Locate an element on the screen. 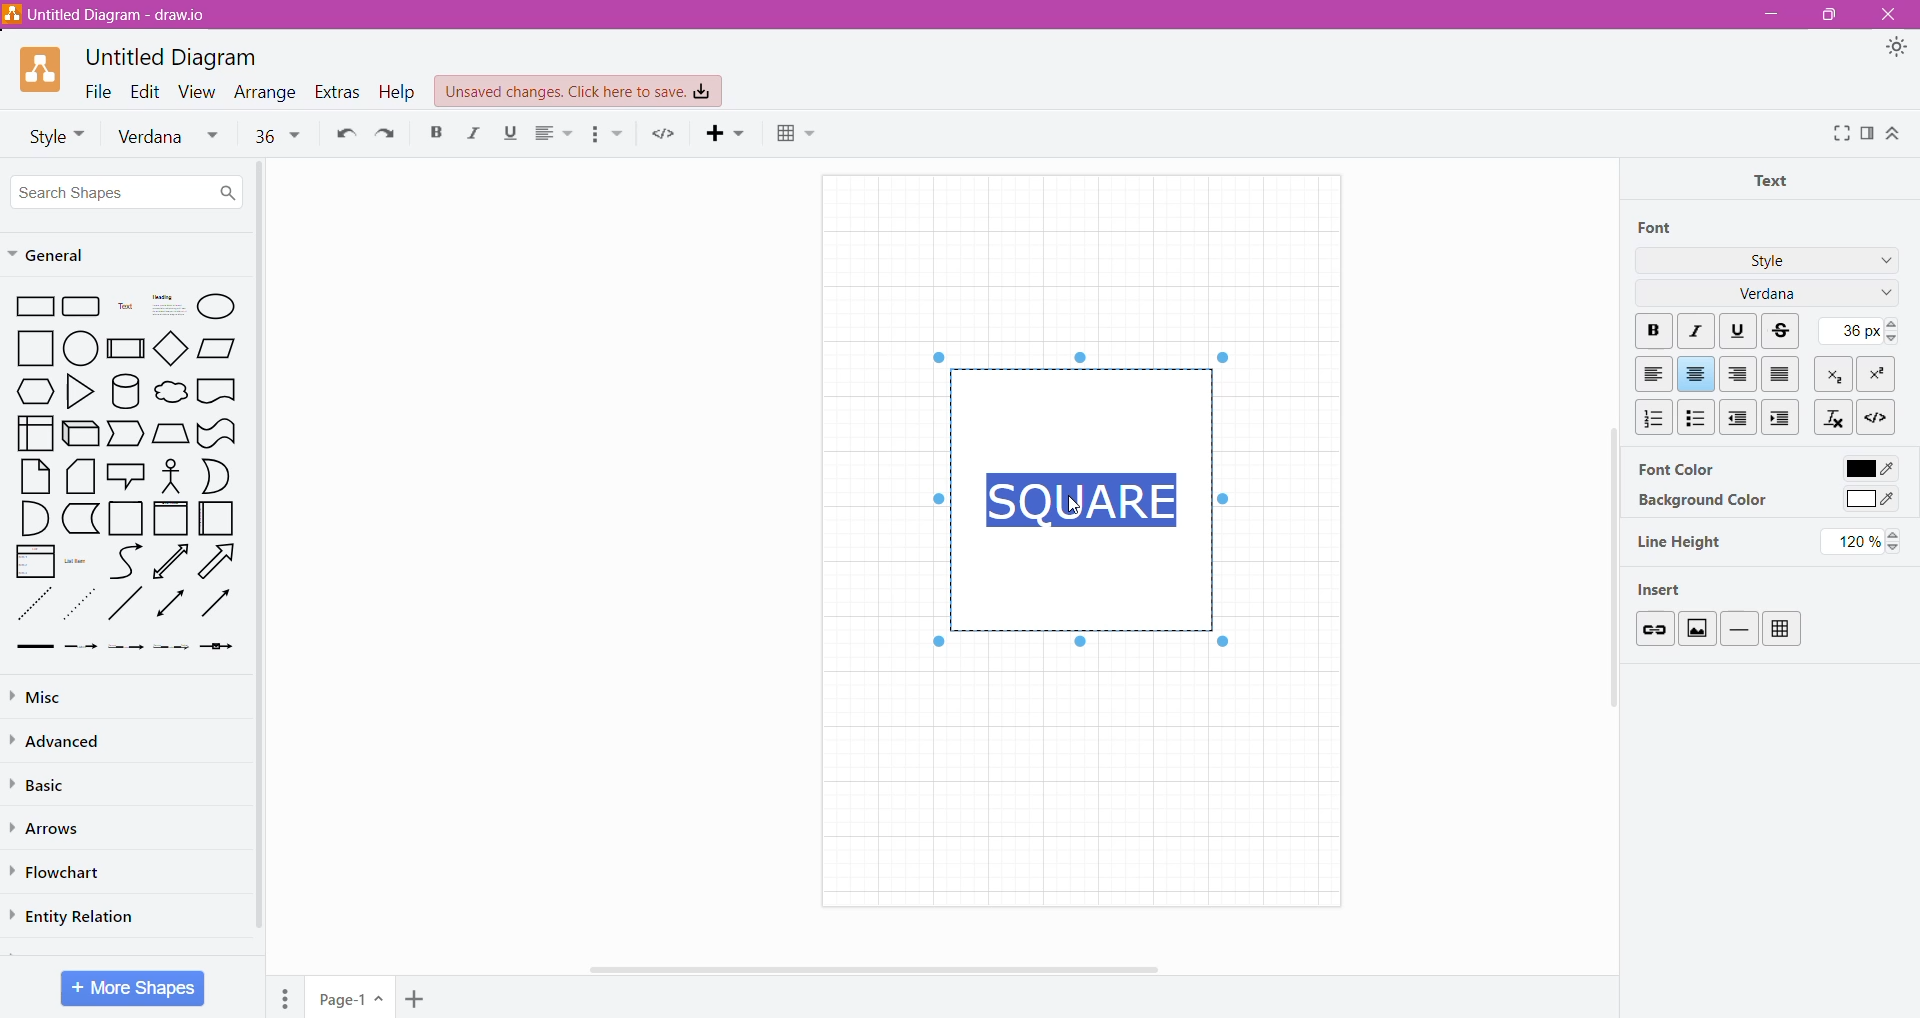 This screenshot has width=1920, height=1018. Curved Rectangle is located at coordinates (216, 432).